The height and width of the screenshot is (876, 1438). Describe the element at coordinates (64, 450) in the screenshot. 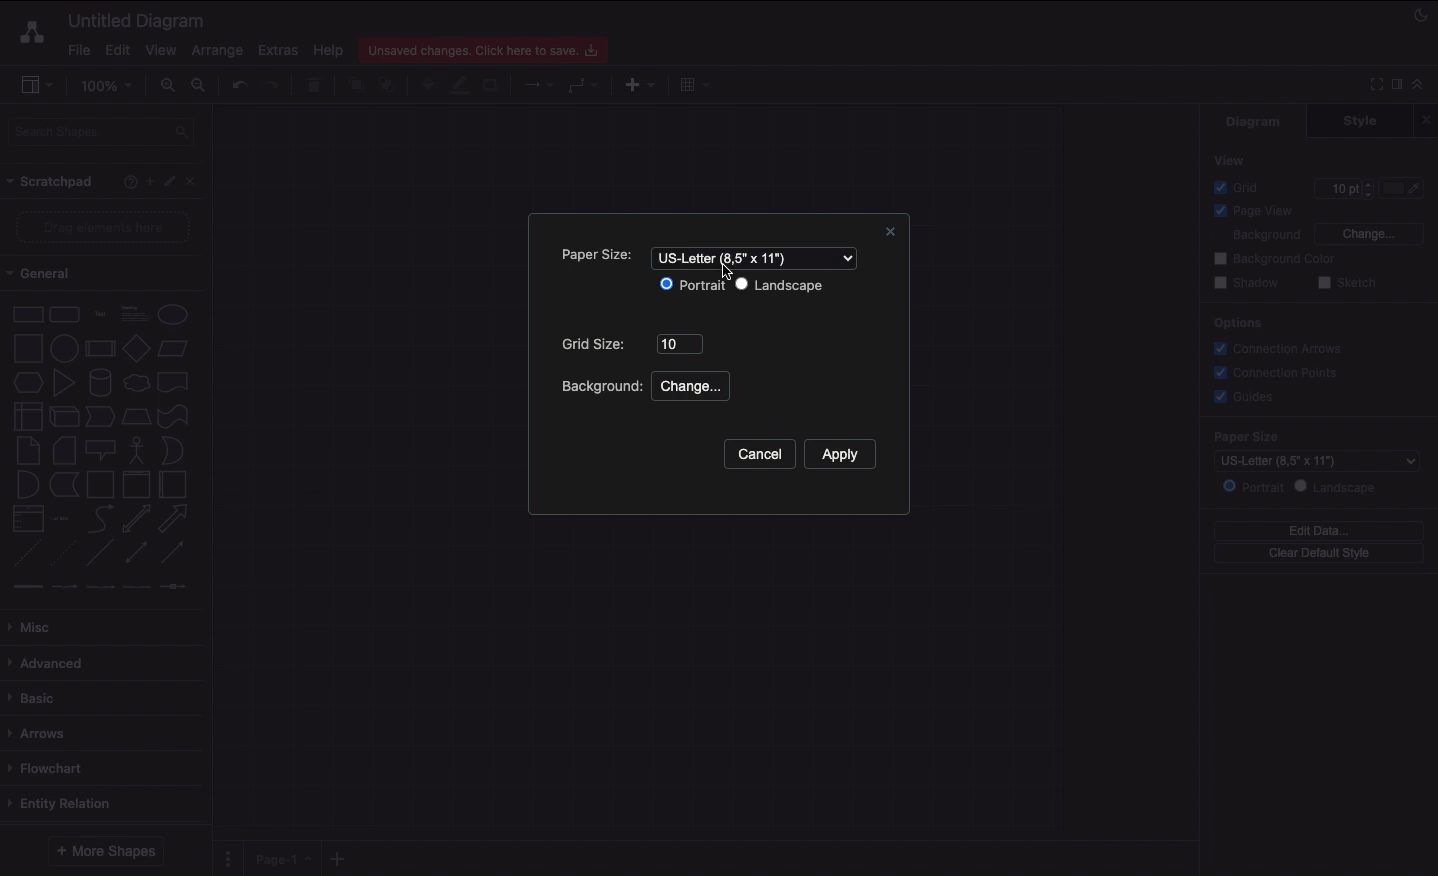

I see `Card` at that location.